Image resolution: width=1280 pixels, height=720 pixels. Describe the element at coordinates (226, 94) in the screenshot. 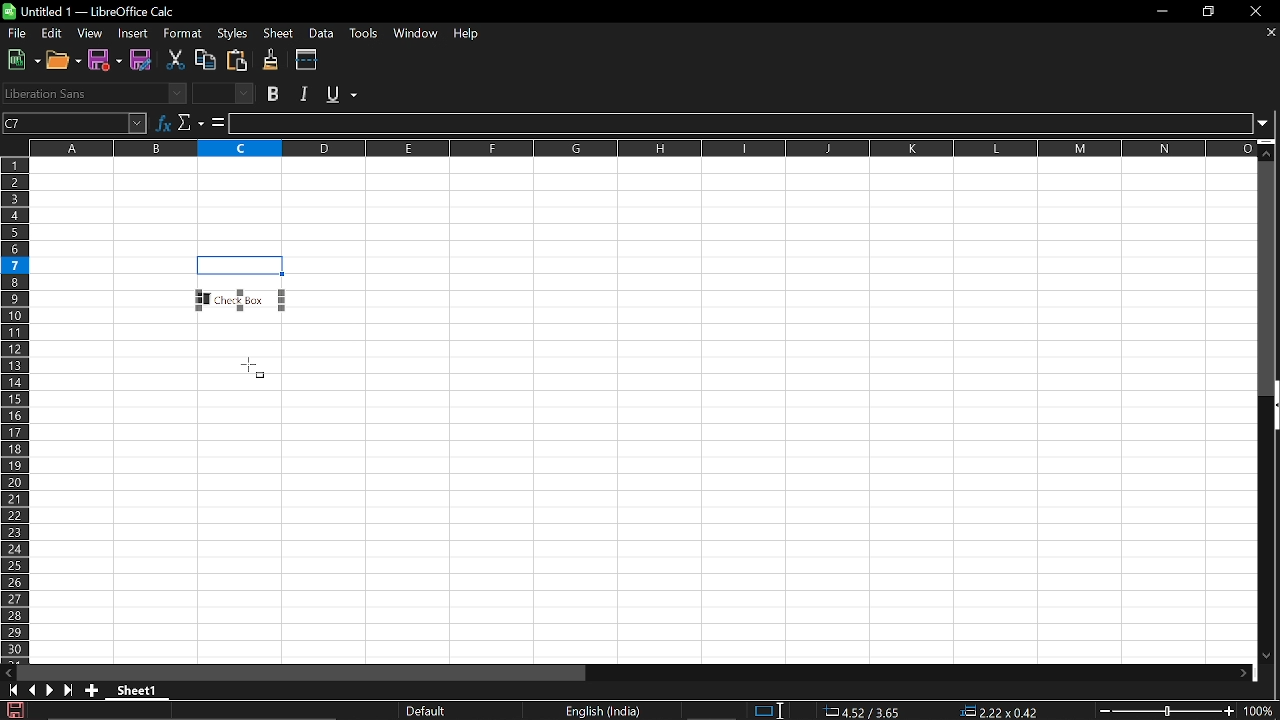

I see `Font size` at that location.